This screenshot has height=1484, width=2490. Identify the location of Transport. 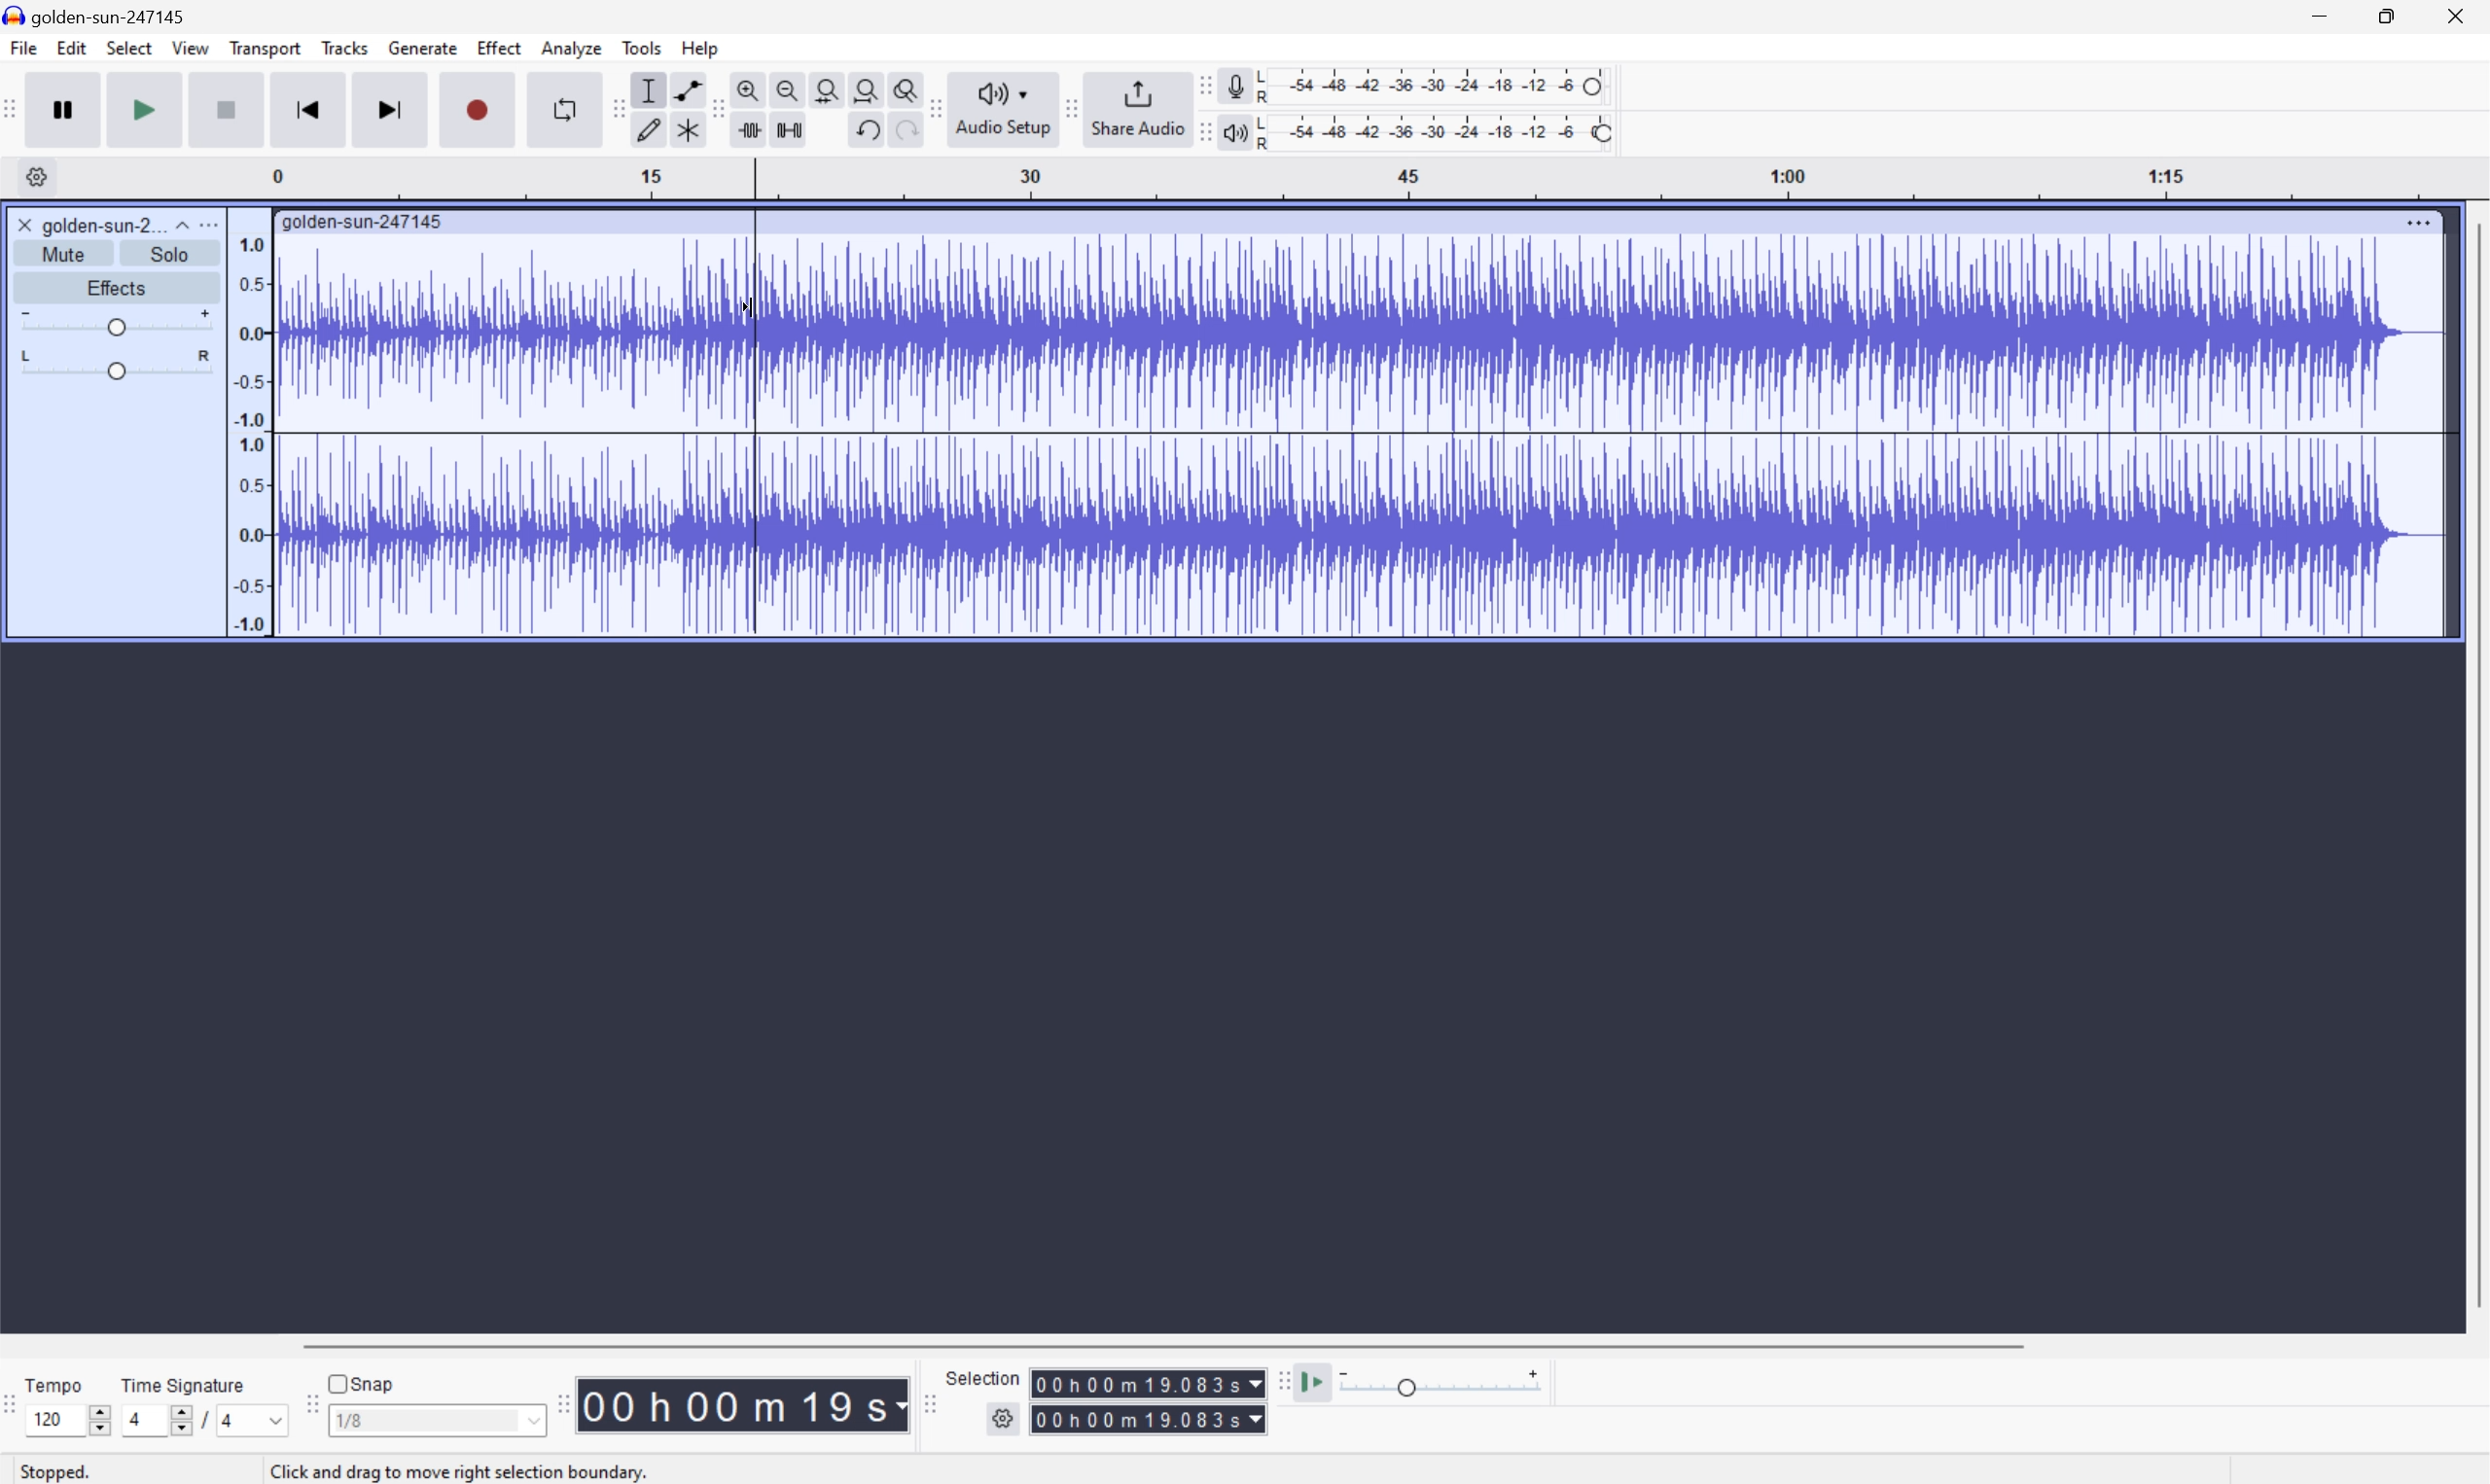
(266, 49).